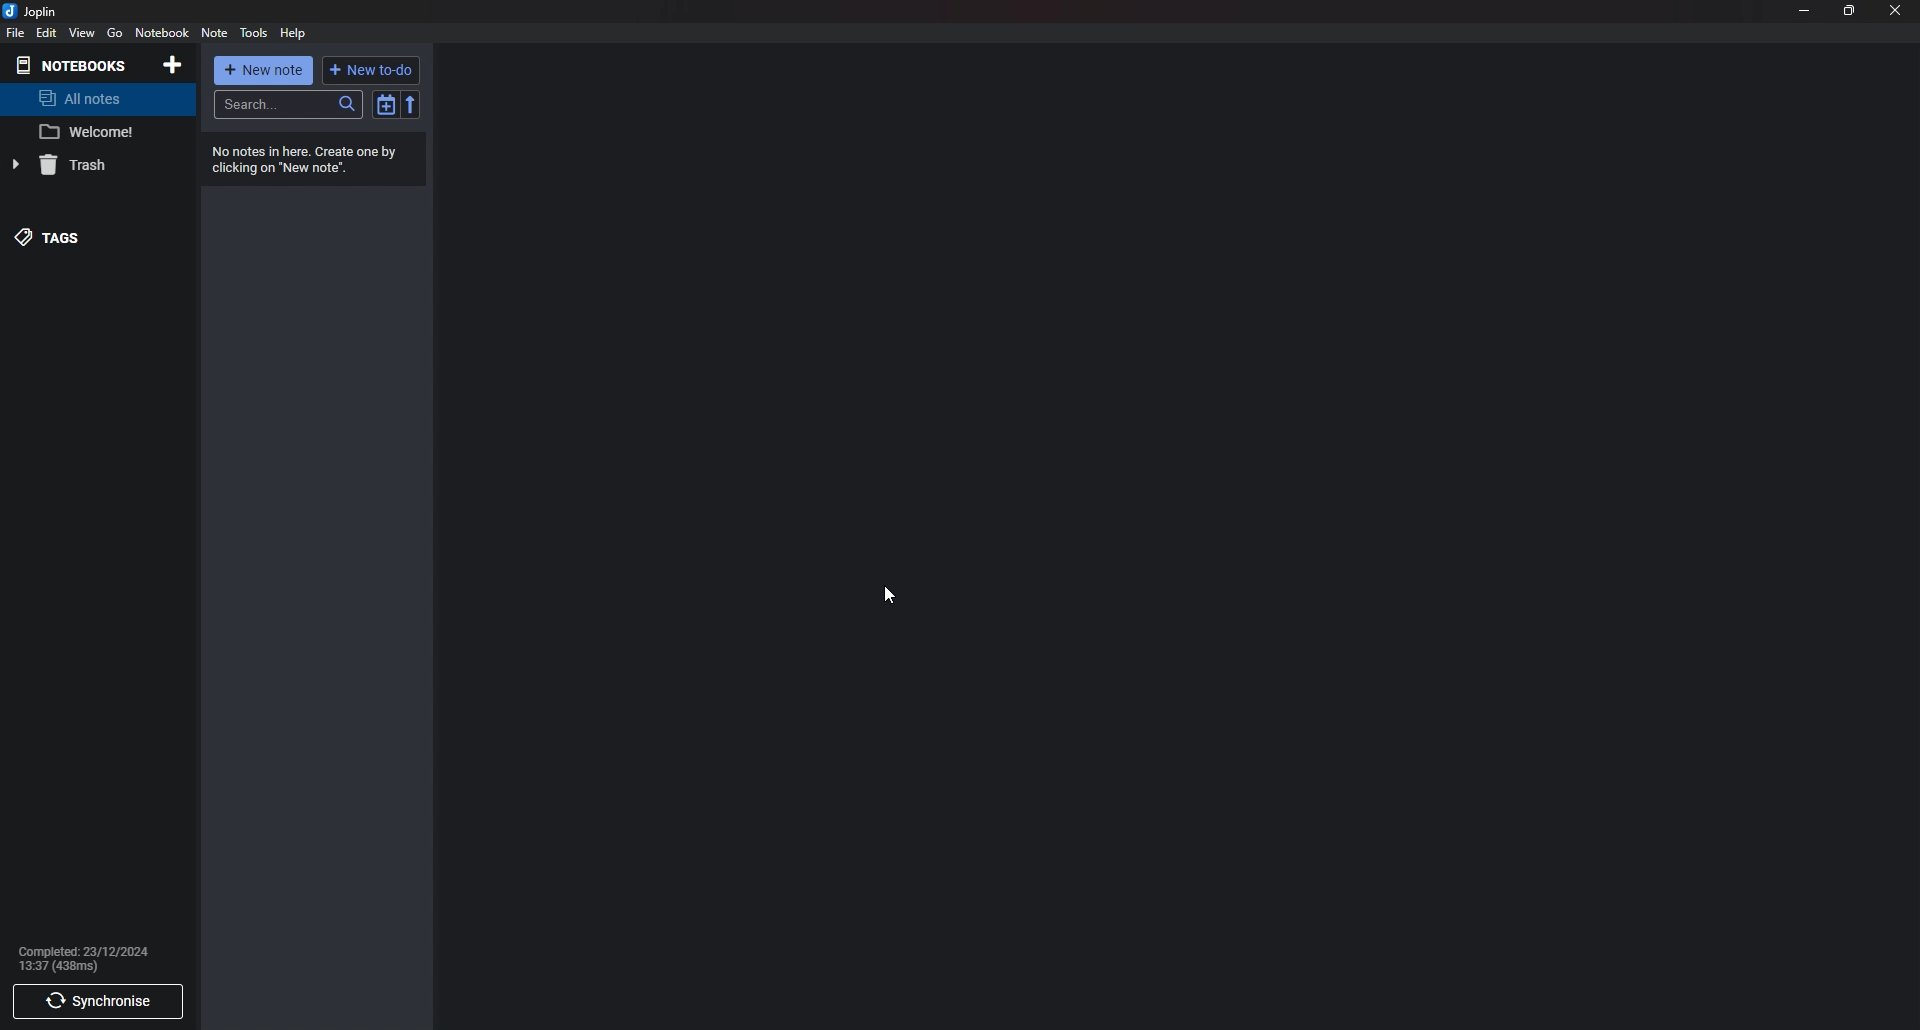  I want to click on Notebook, so click(161, 33).